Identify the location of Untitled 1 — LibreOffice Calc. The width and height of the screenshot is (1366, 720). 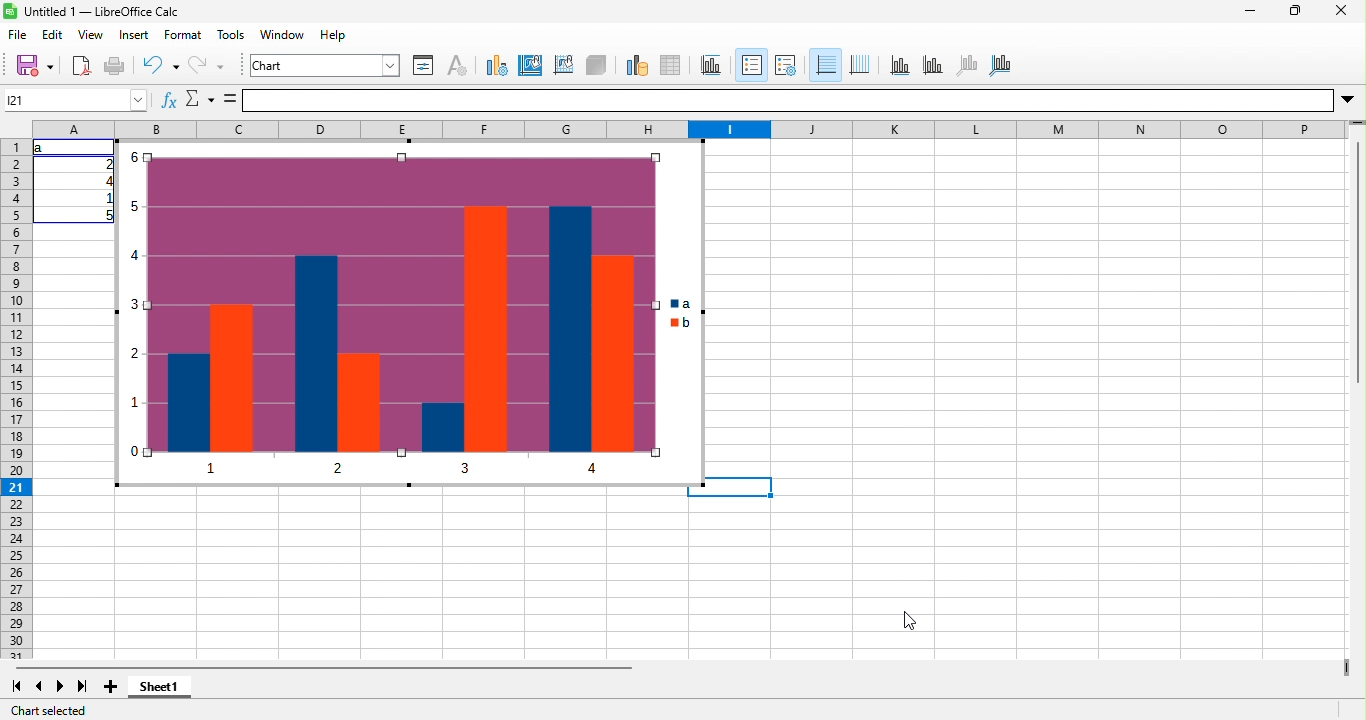
(102, 12).